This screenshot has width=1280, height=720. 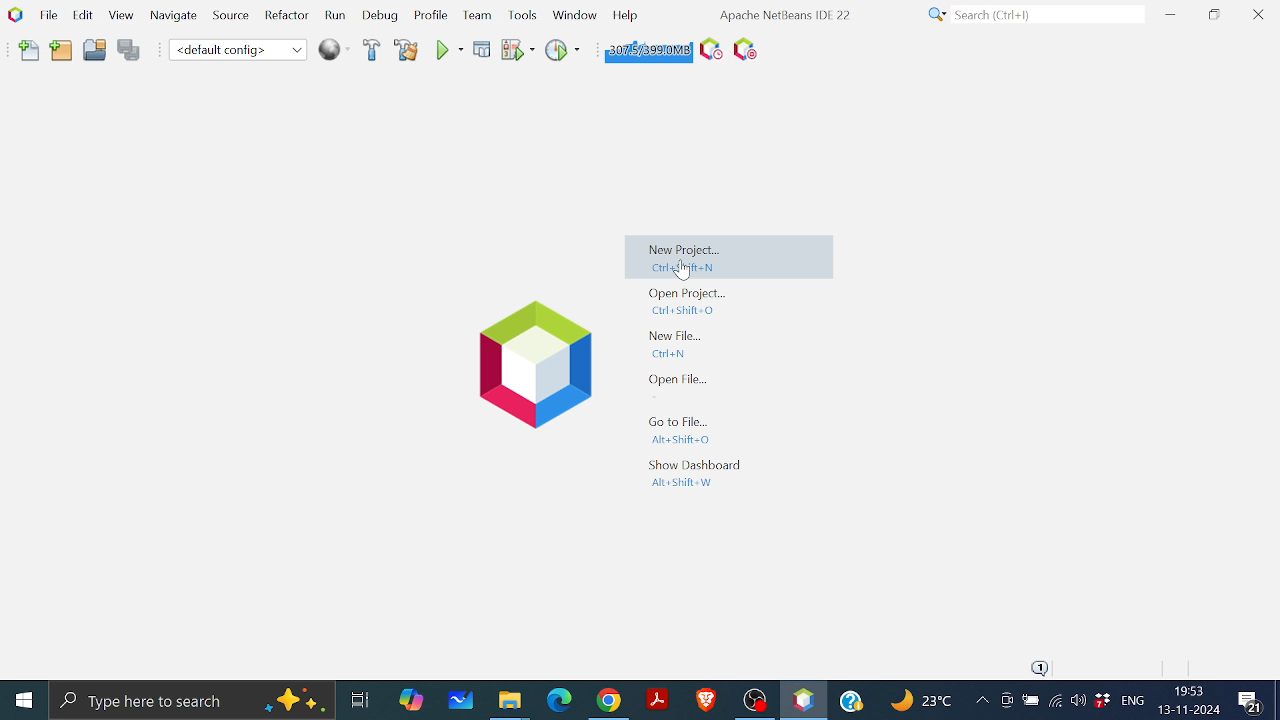 What do you see at coordinates (705, 699) in the screenshot?
I see `Brave Browser` at bounding box center [705, 699].